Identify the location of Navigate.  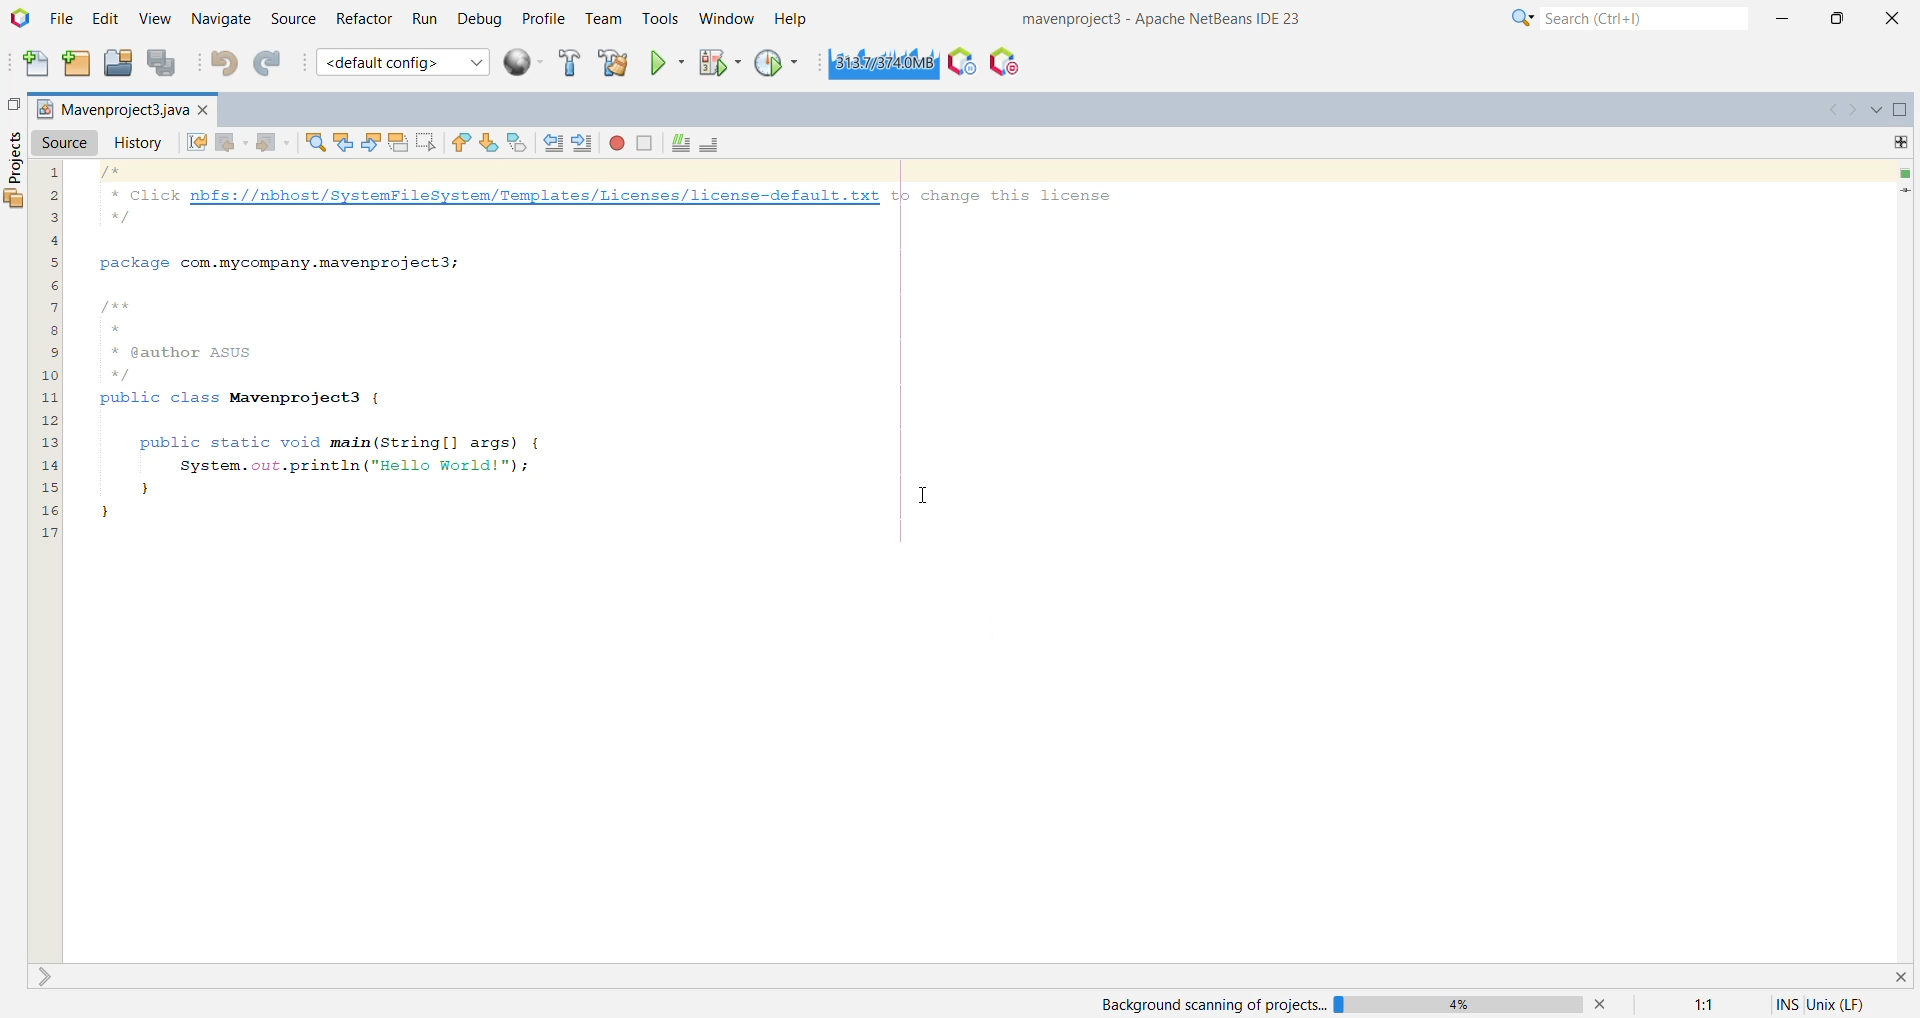
(221, 20).